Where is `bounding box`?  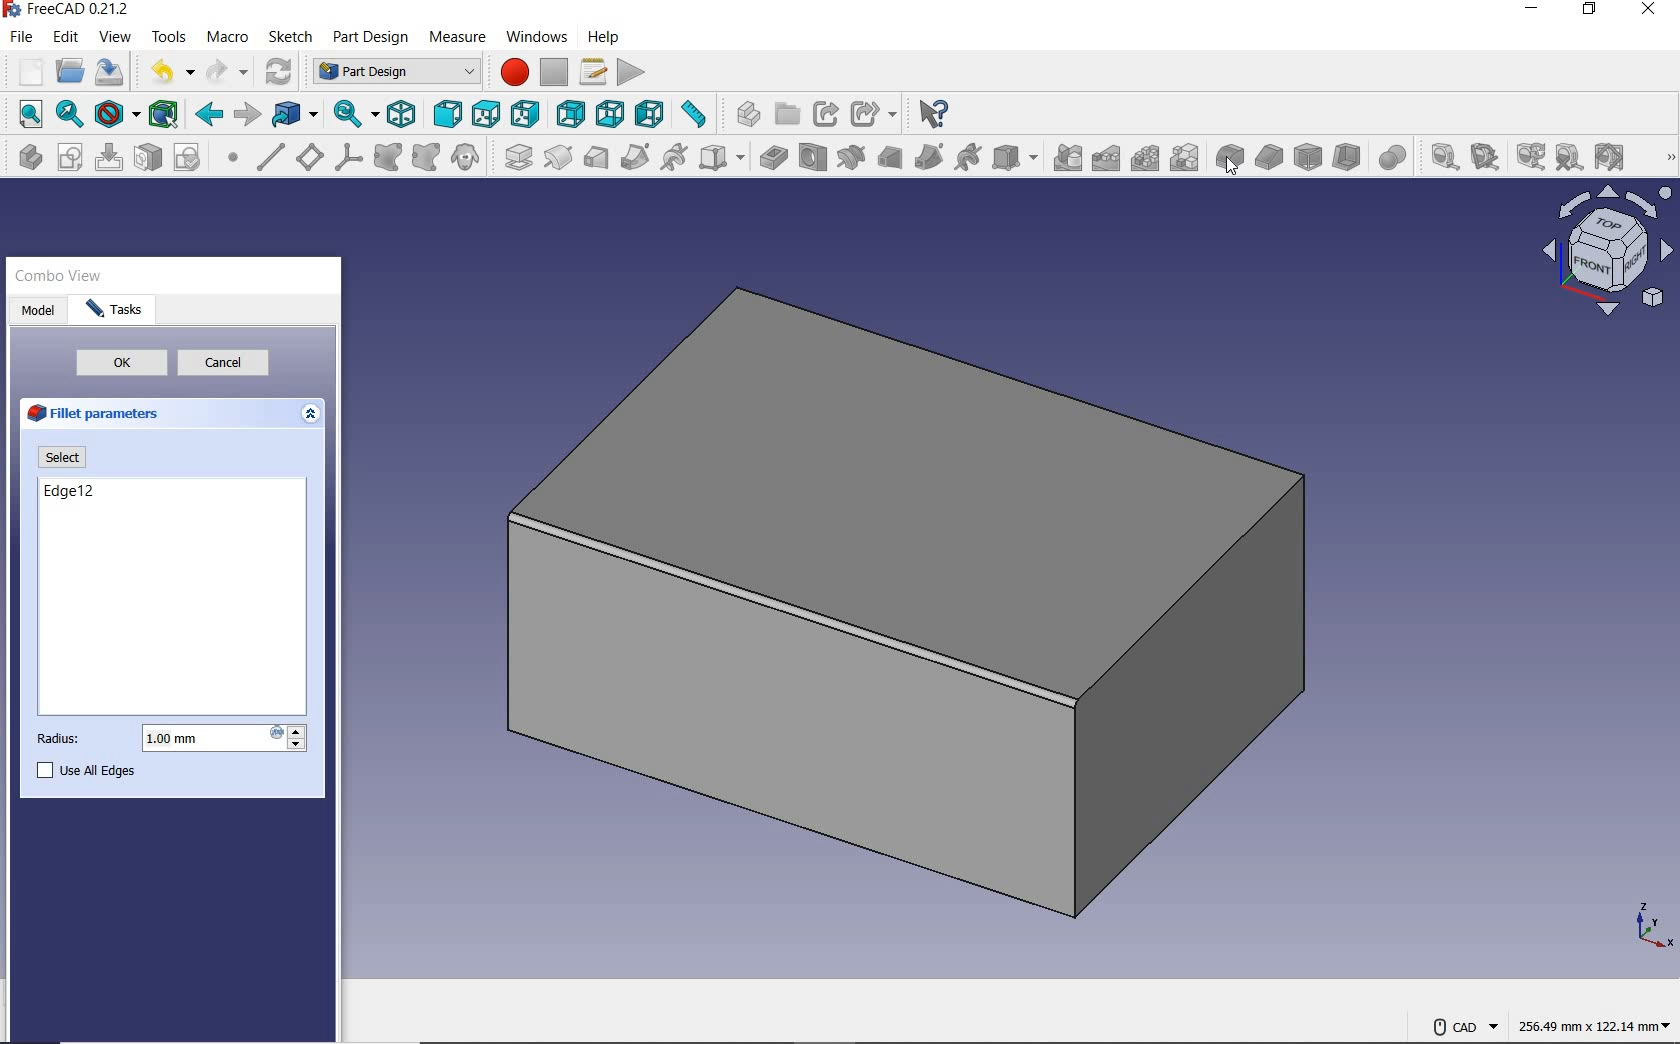
bounding box is located at coordinates (168, 114).